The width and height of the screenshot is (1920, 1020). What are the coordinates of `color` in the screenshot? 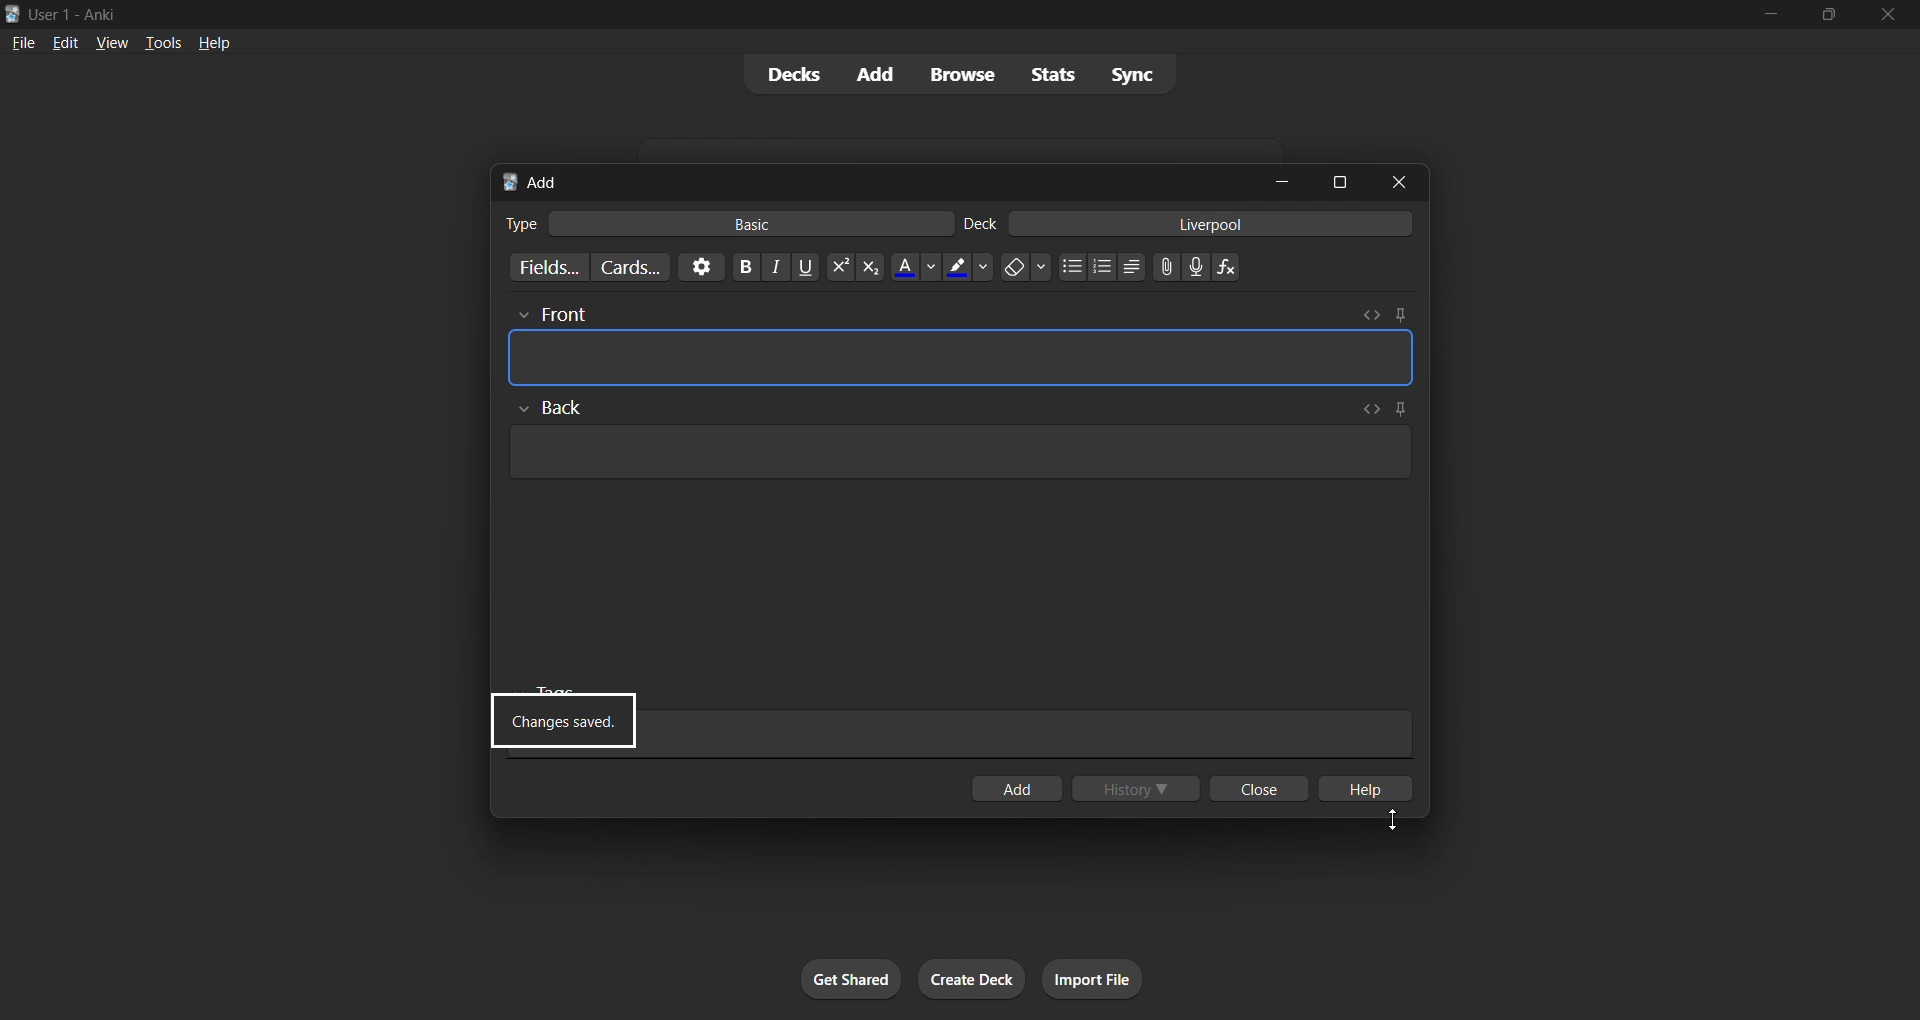 It's located at (964, 268).